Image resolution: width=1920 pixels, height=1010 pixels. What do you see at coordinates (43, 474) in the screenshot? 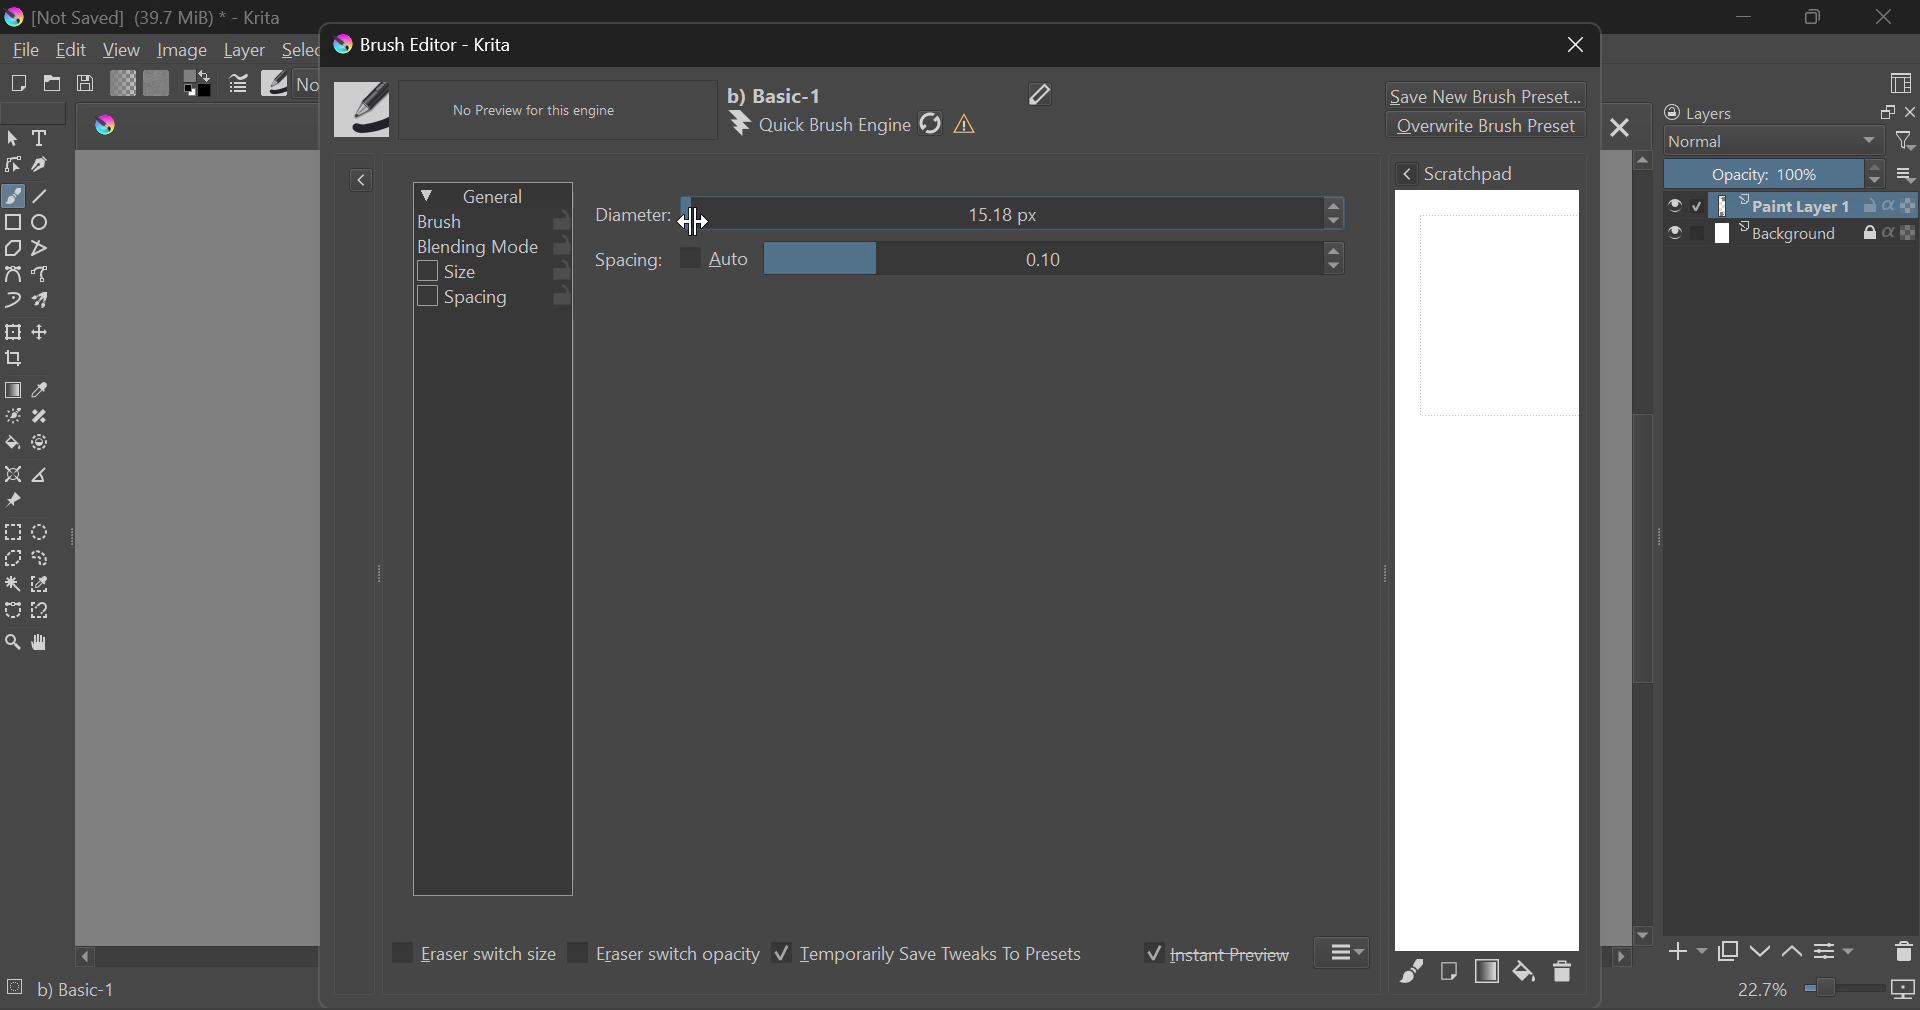
I see `Measurement` at bounding box center [43, 474].